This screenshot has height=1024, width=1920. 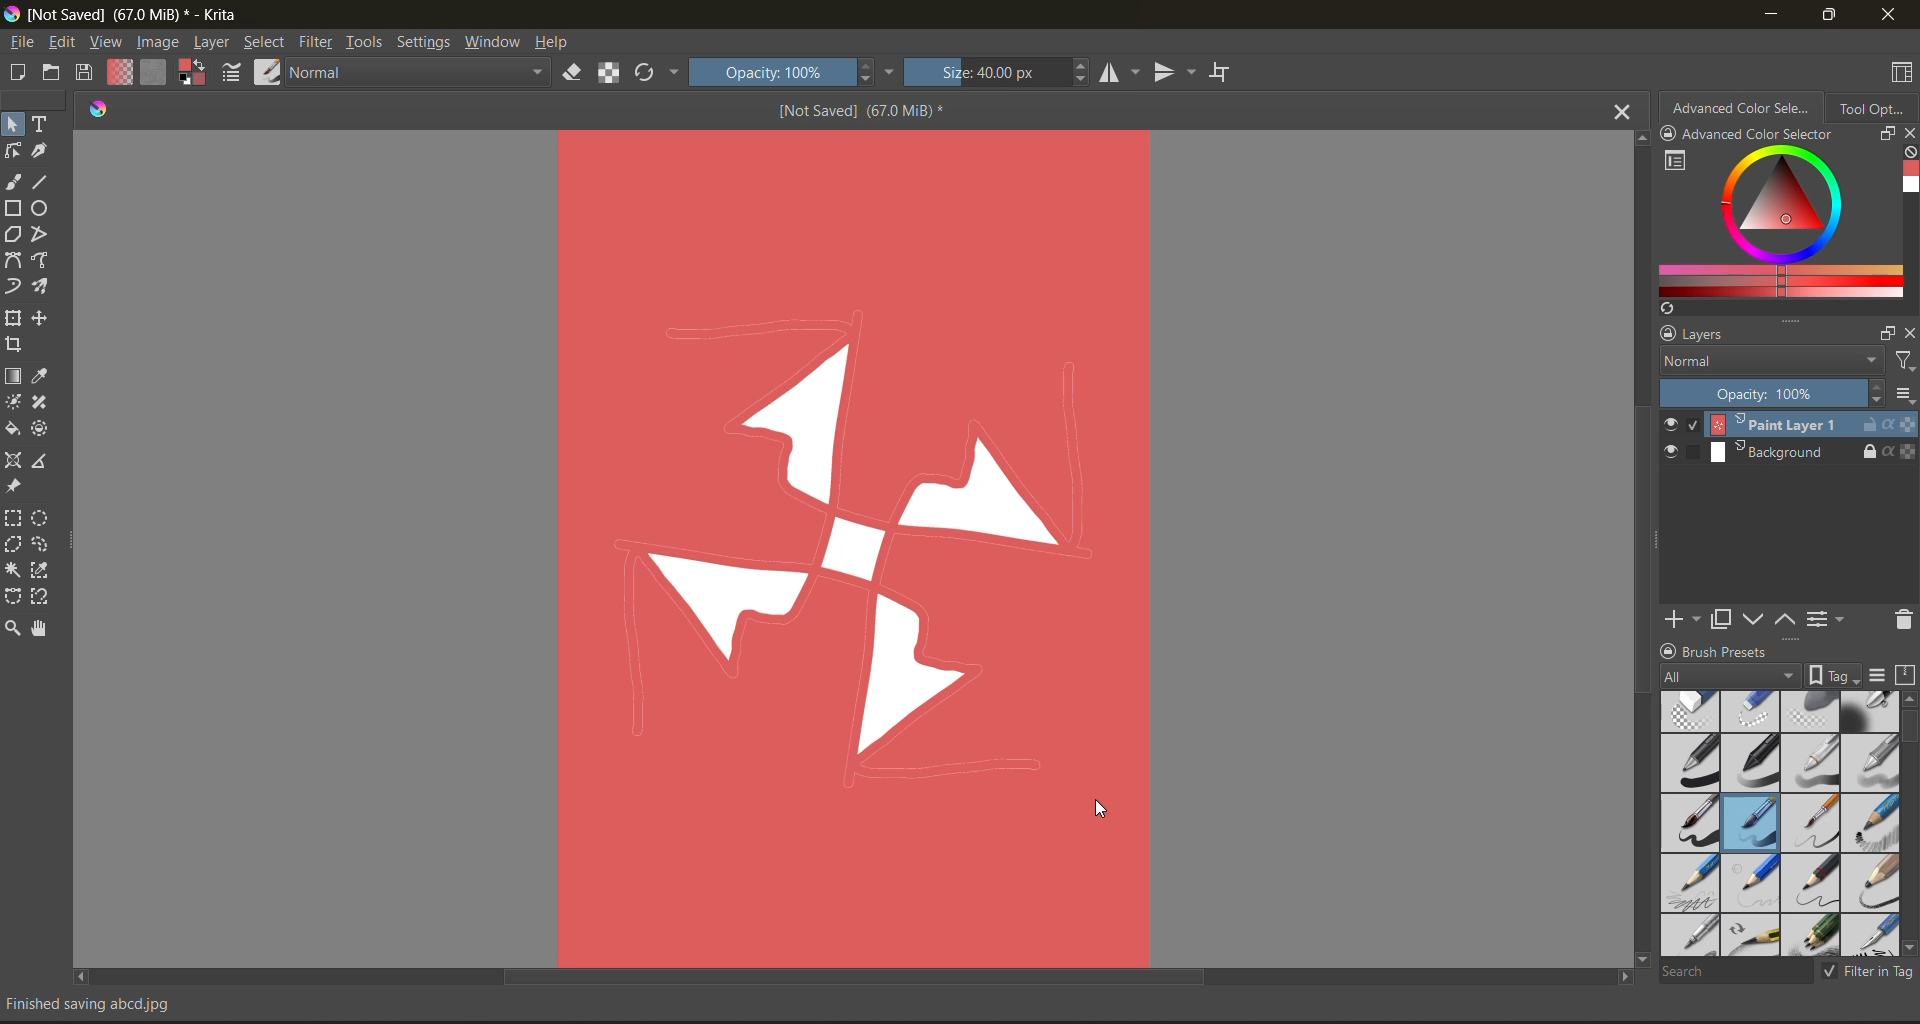 What do you see at coordinates (1908, 134) in the screenshot?
I see `close` at bounding box center [1908, 134].